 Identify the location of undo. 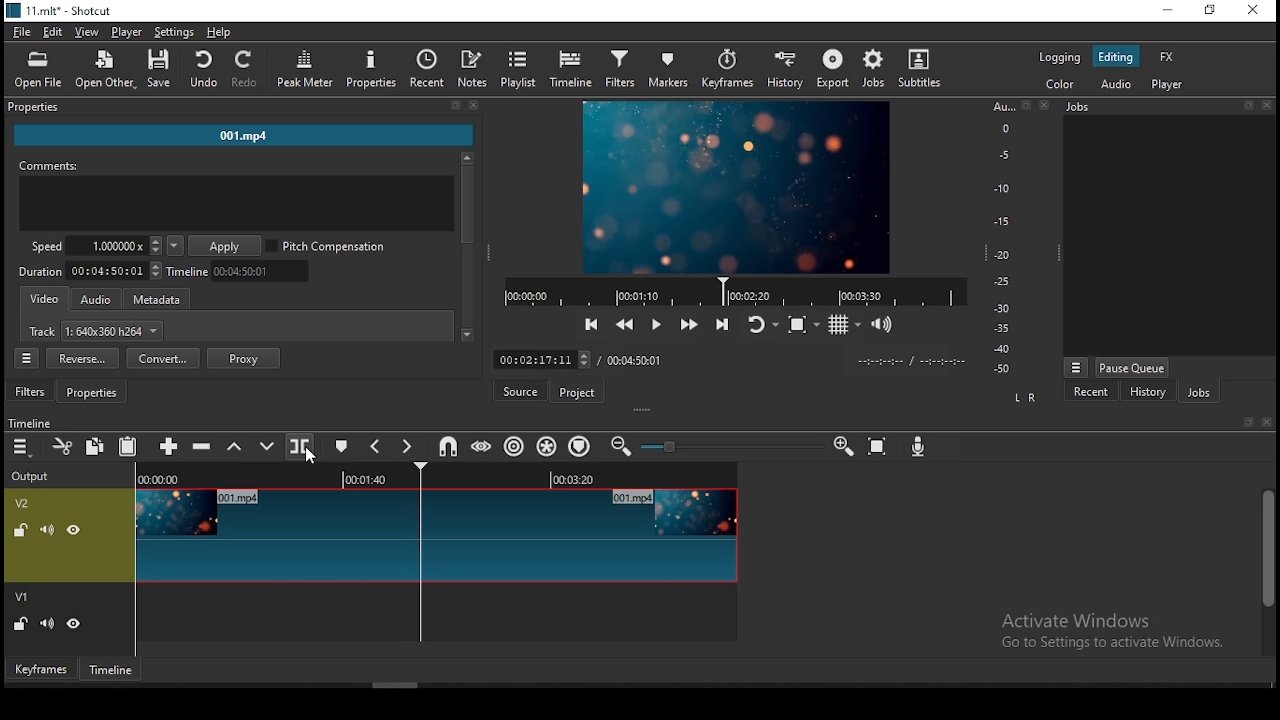
(203, 70).